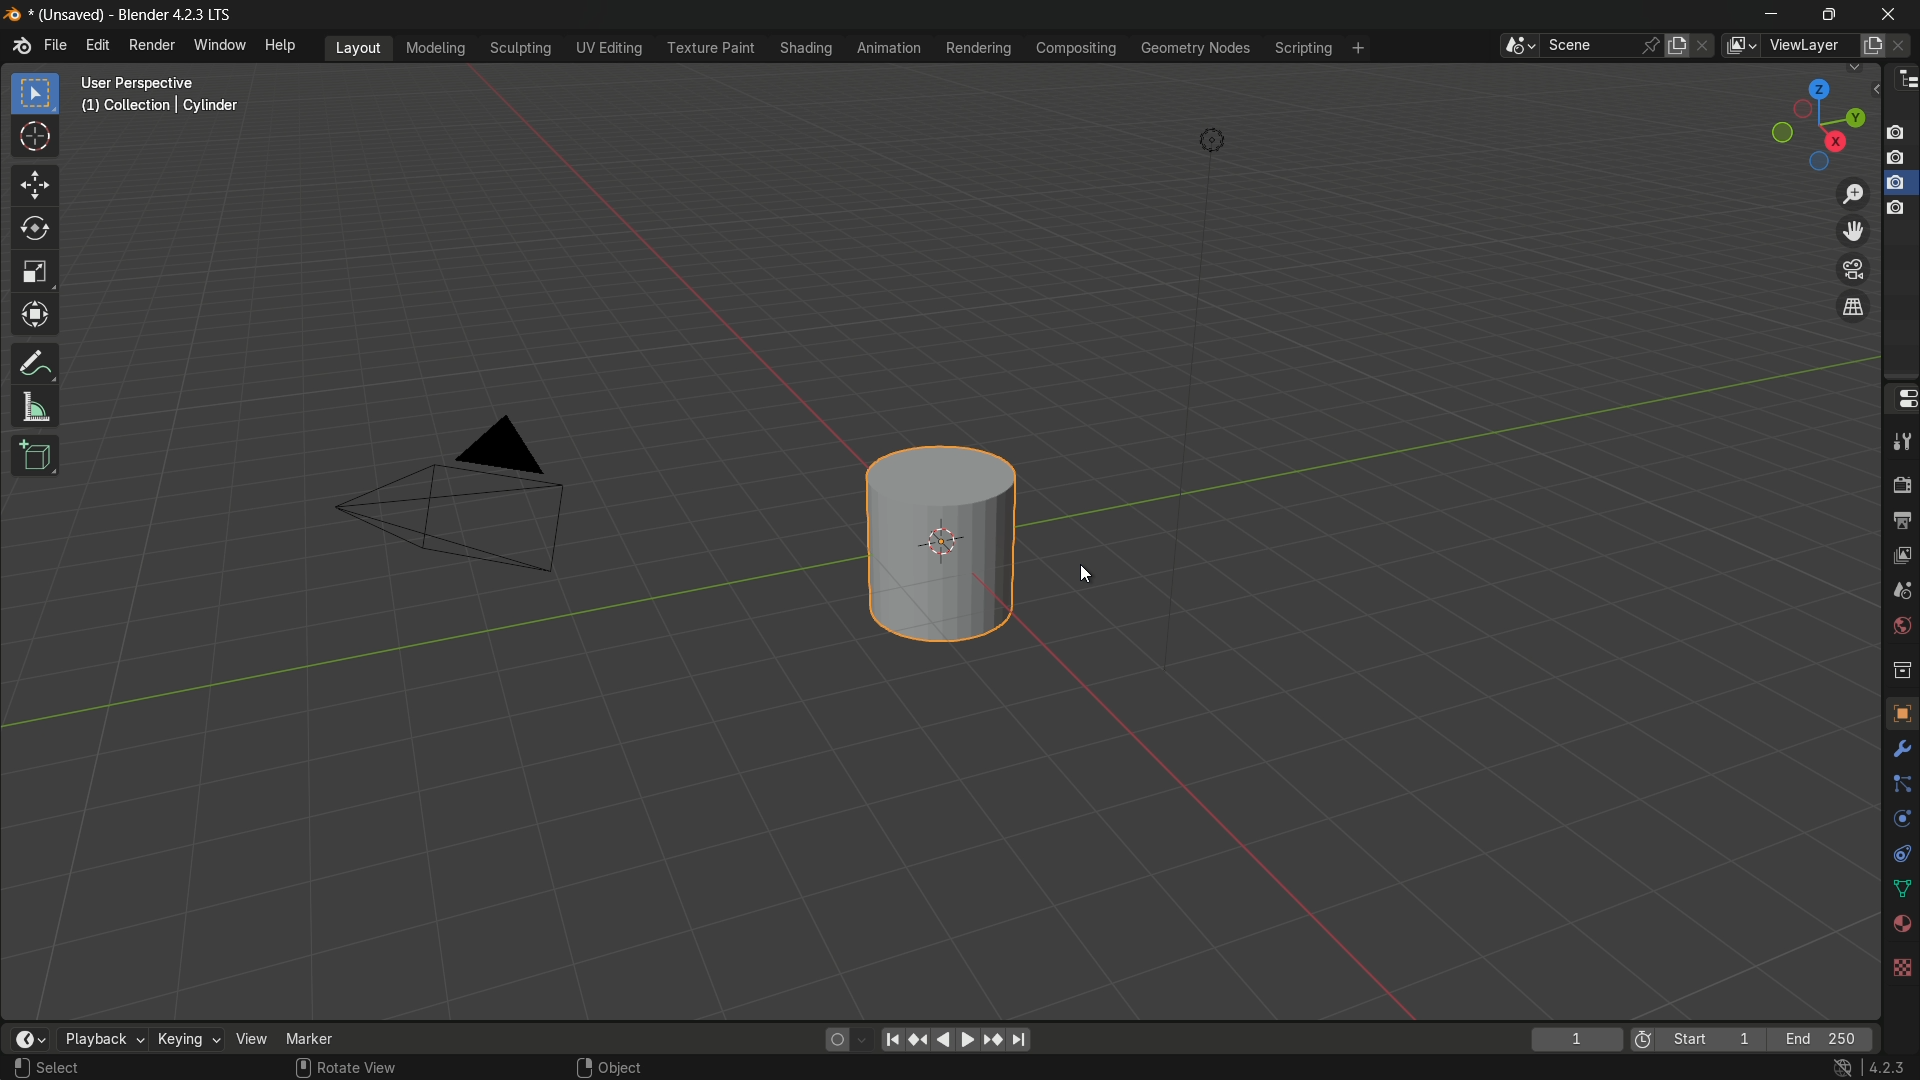  I want to click on auto keyframing, so click(862, 1039).